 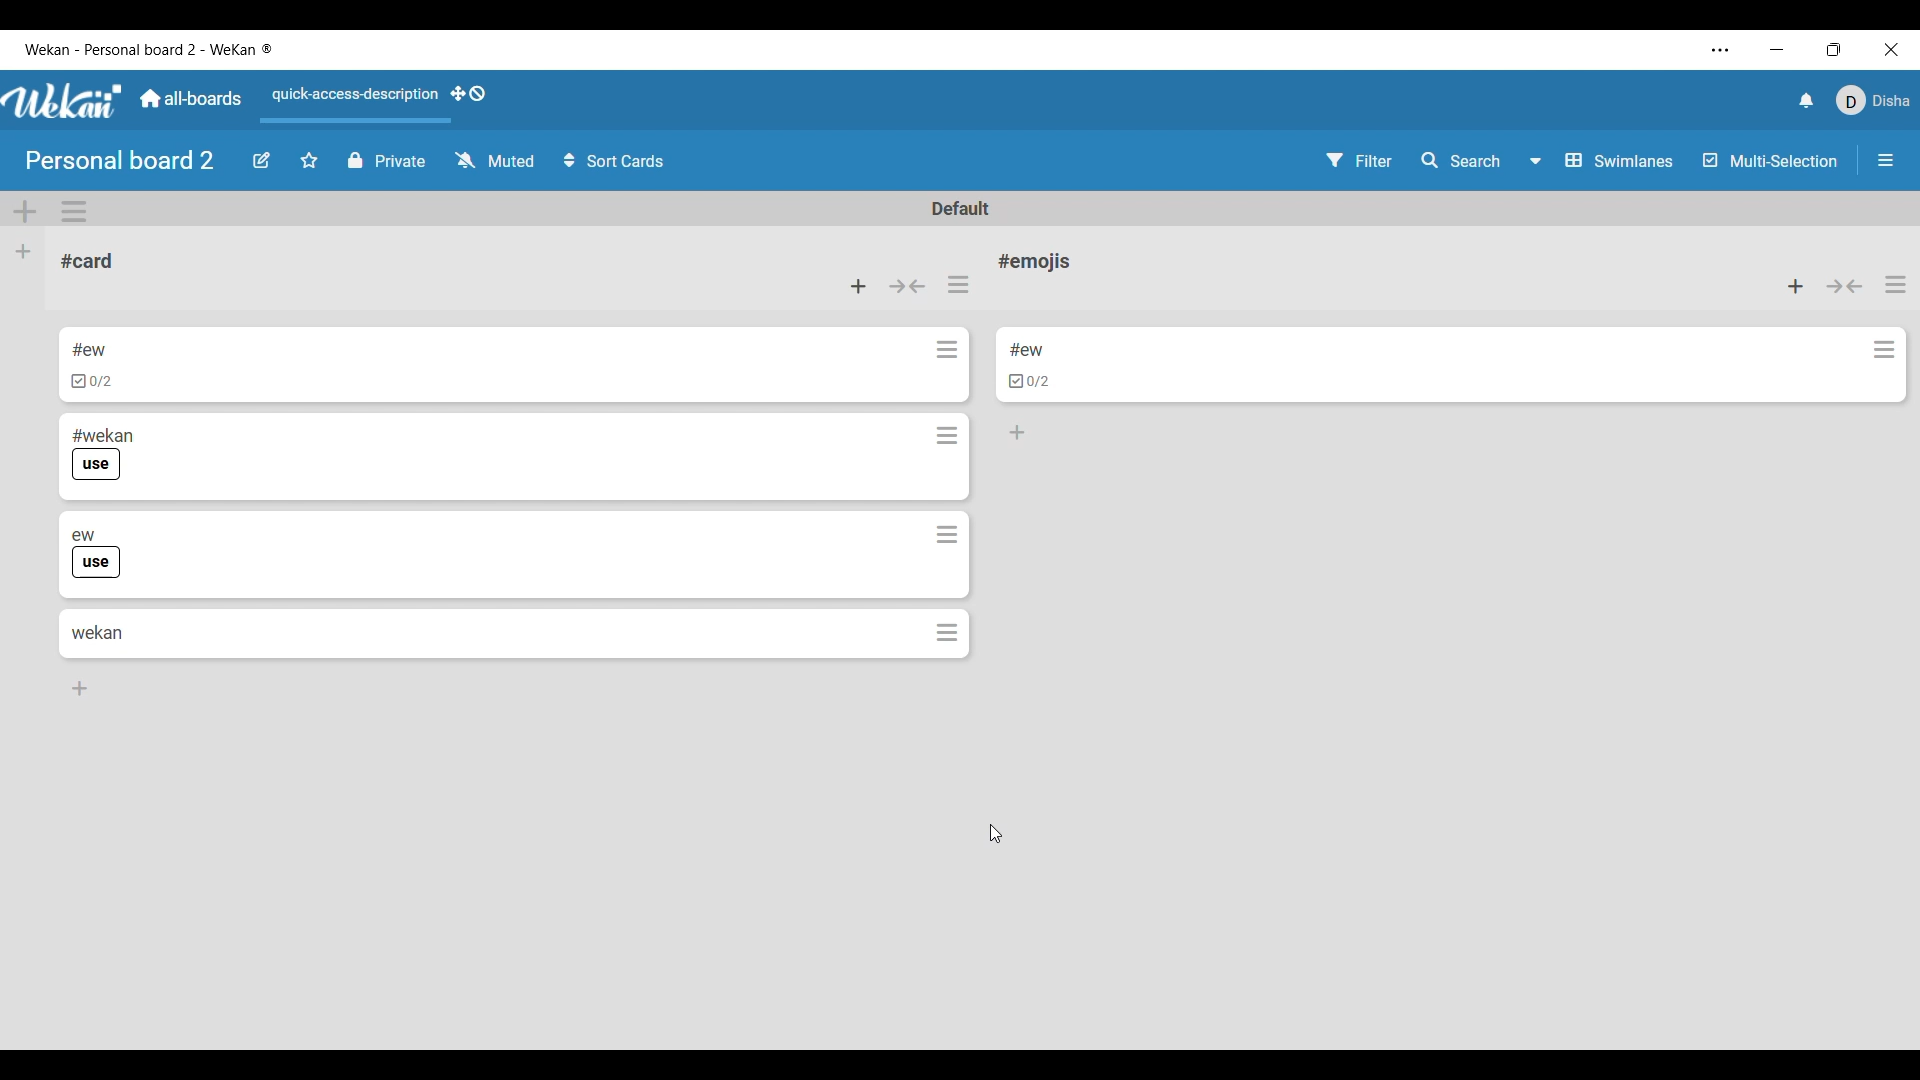 What do you see at coordinates (189, 99) in the screenshot?
I see `Go to main dashboard` at bounding box center [189, 99].